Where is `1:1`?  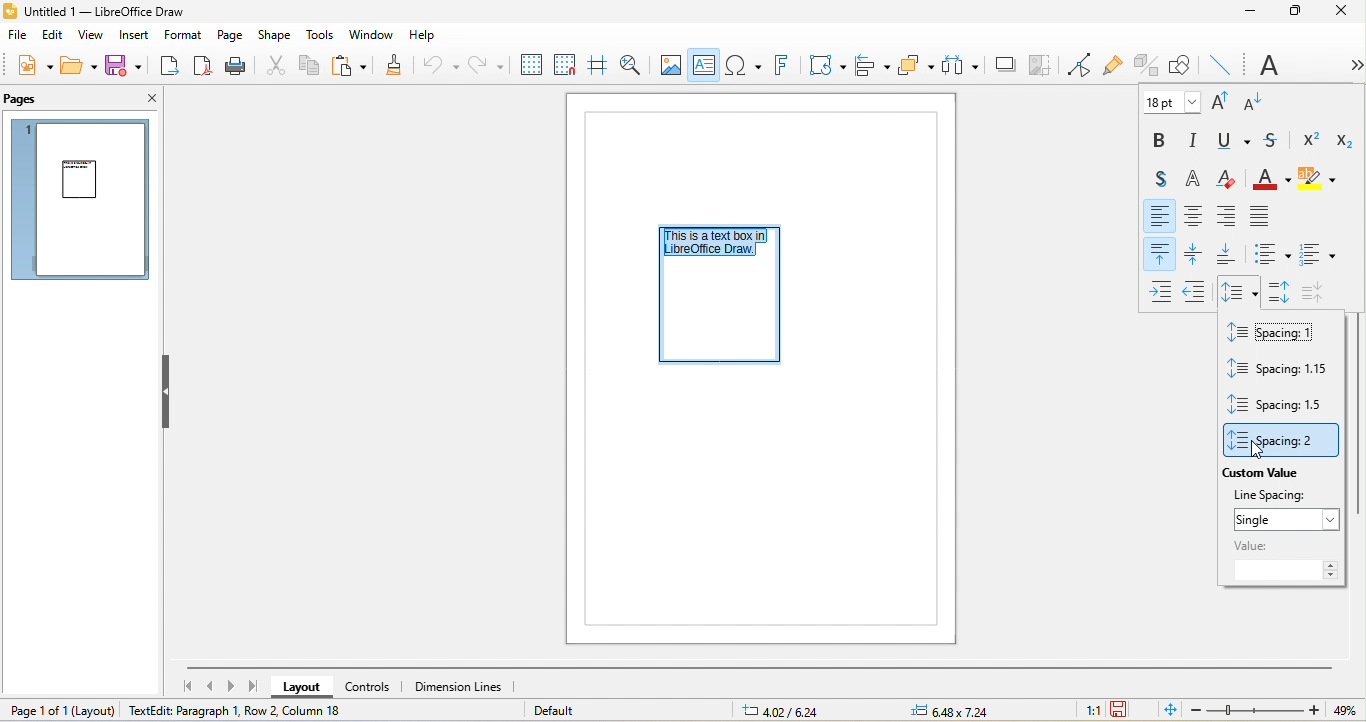
1:1 is located at coordinates (1092, 710).